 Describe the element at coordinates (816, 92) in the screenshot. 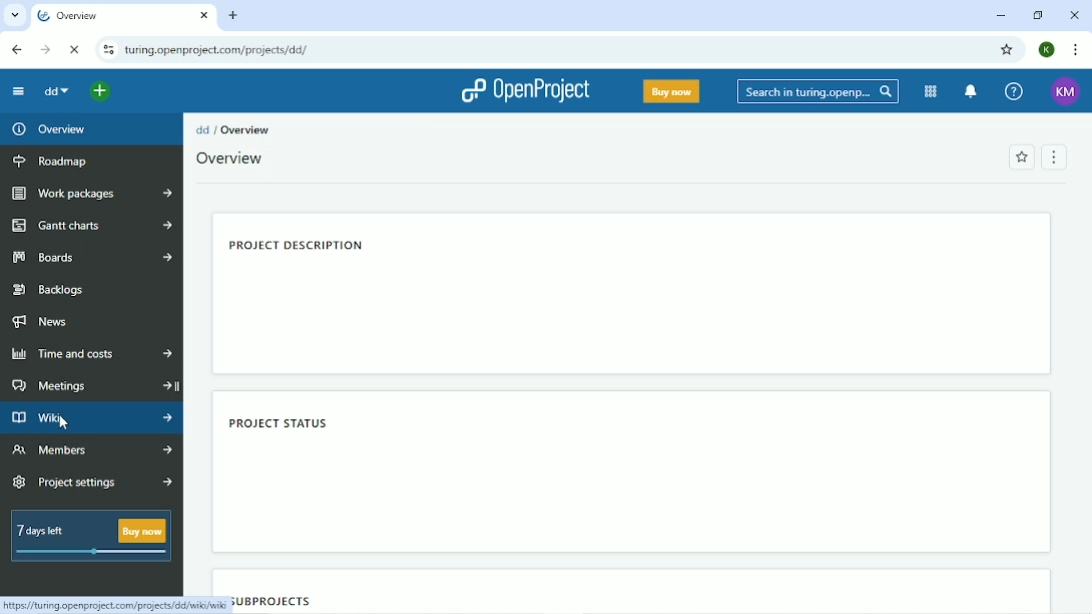

I see `Search in turing.openp` at that location.